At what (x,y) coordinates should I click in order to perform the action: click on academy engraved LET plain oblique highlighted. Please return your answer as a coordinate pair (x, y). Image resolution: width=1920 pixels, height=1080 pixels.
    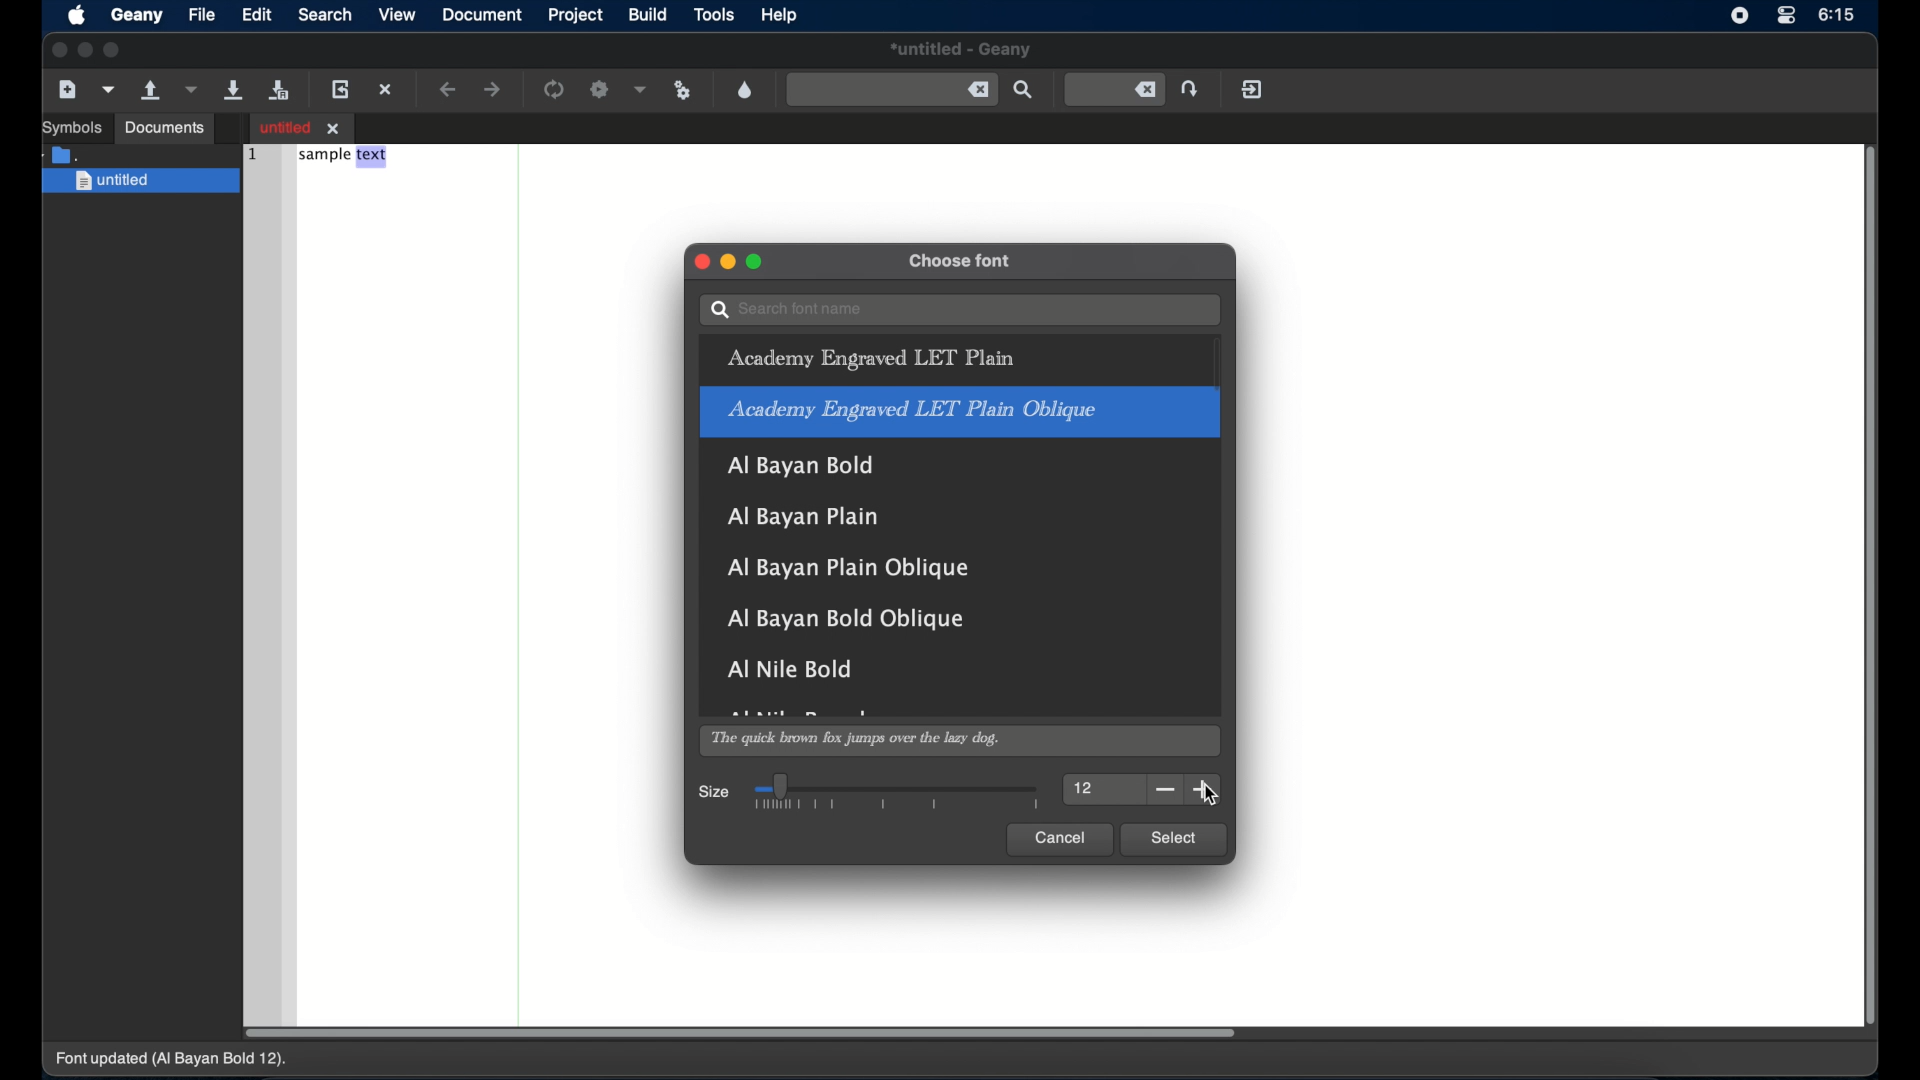
    Looking at the image, I should click on (961, 412).